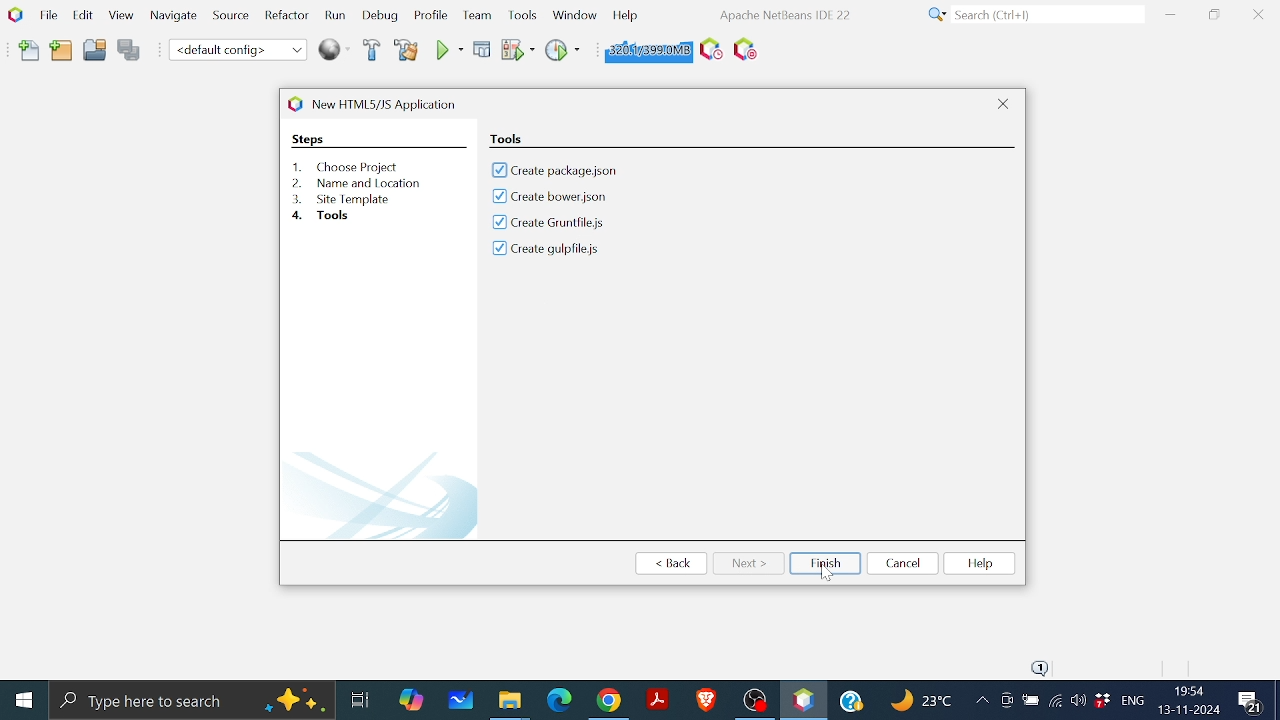 The image size is (1280, 720). What do you see at coordinates (95, 53) in the screenshot?
I see `Open project` at bounding box center [95, 53].